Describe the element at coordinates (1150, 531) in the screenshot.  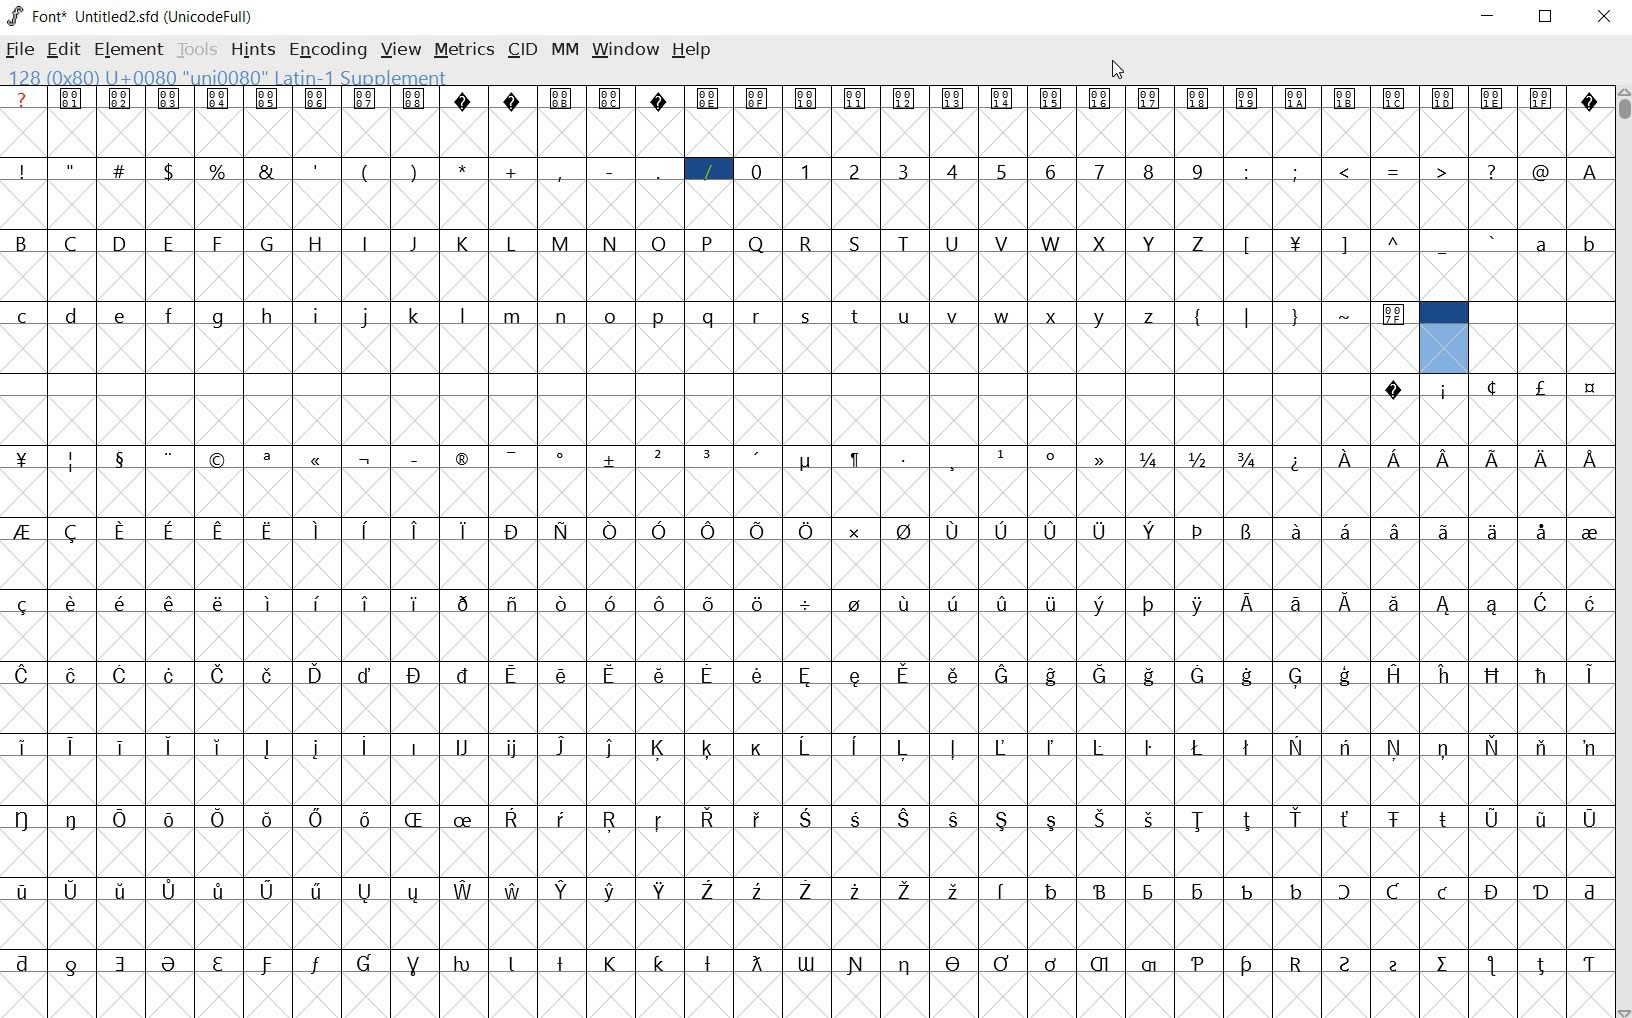
I see `Symbol` at that location.